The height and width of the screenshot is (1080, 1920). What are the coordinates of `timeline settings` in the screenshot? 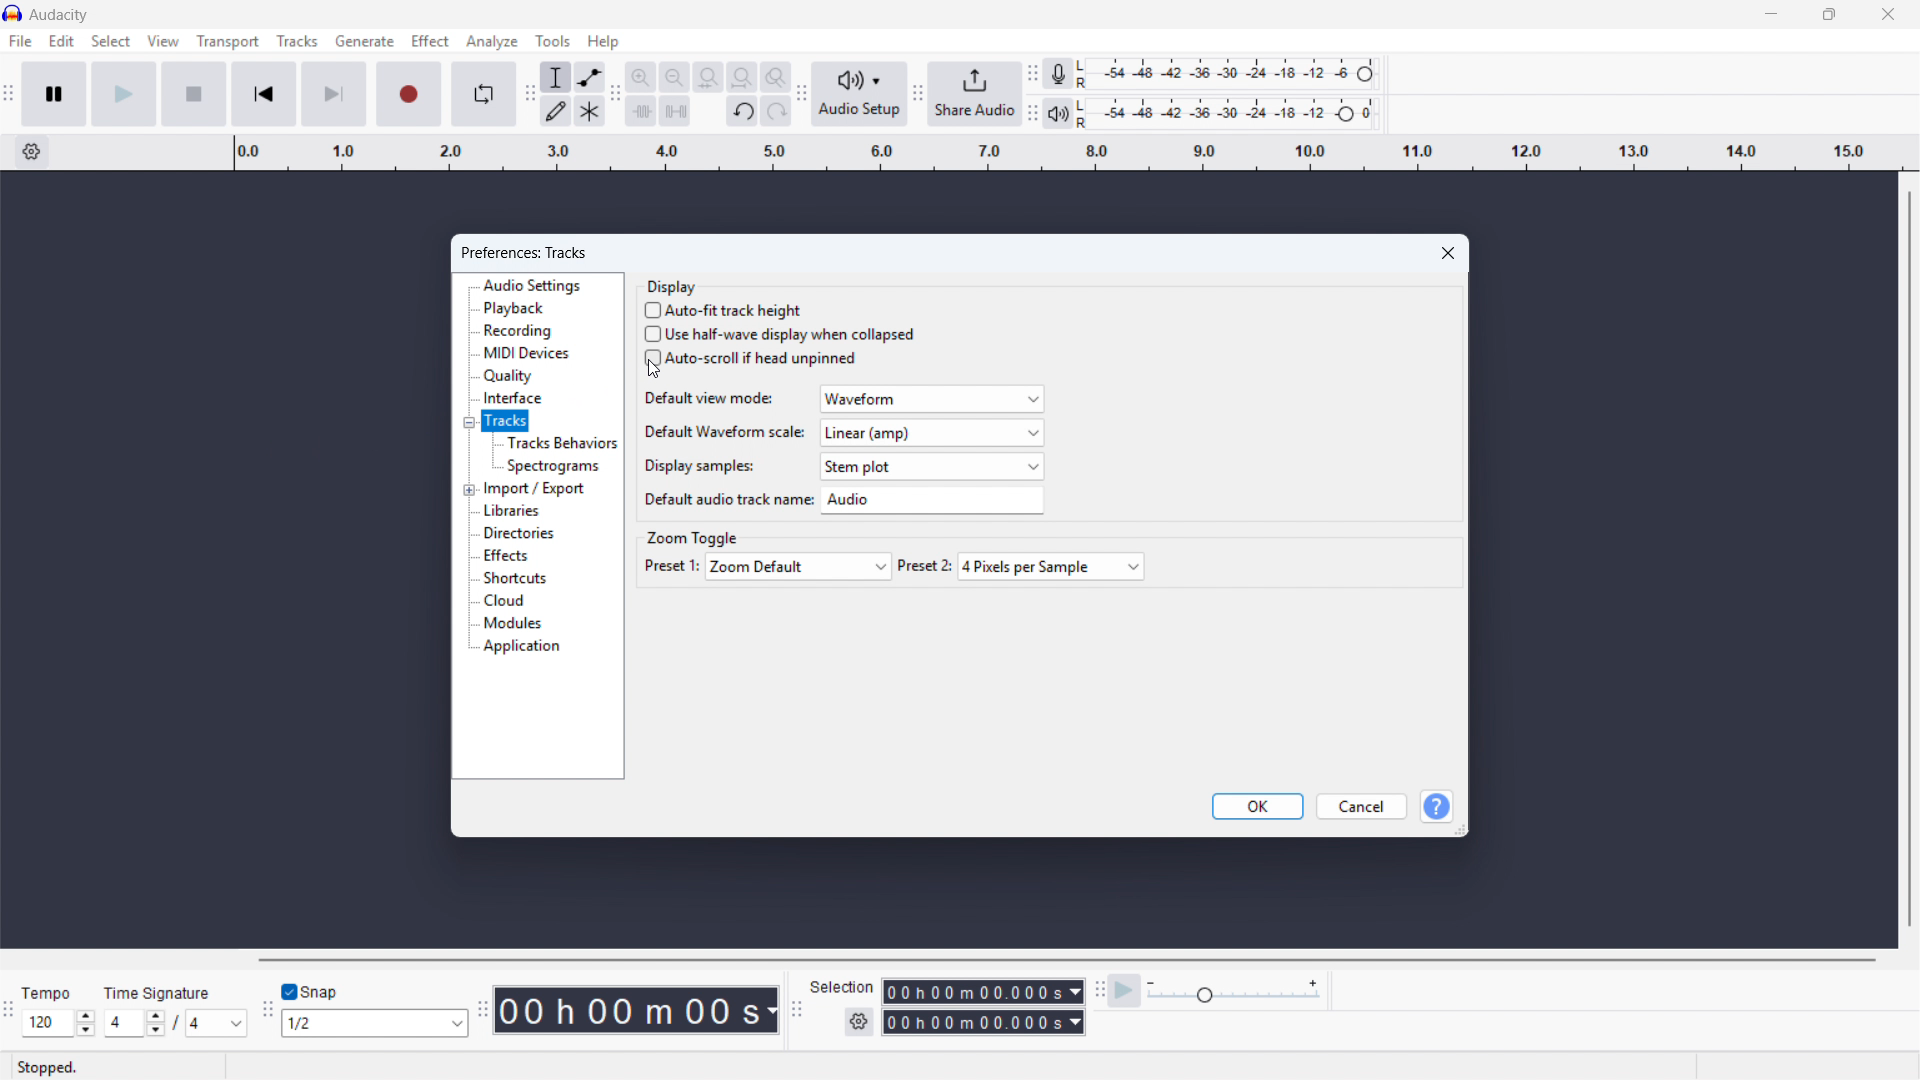 It's located at (31, 152).